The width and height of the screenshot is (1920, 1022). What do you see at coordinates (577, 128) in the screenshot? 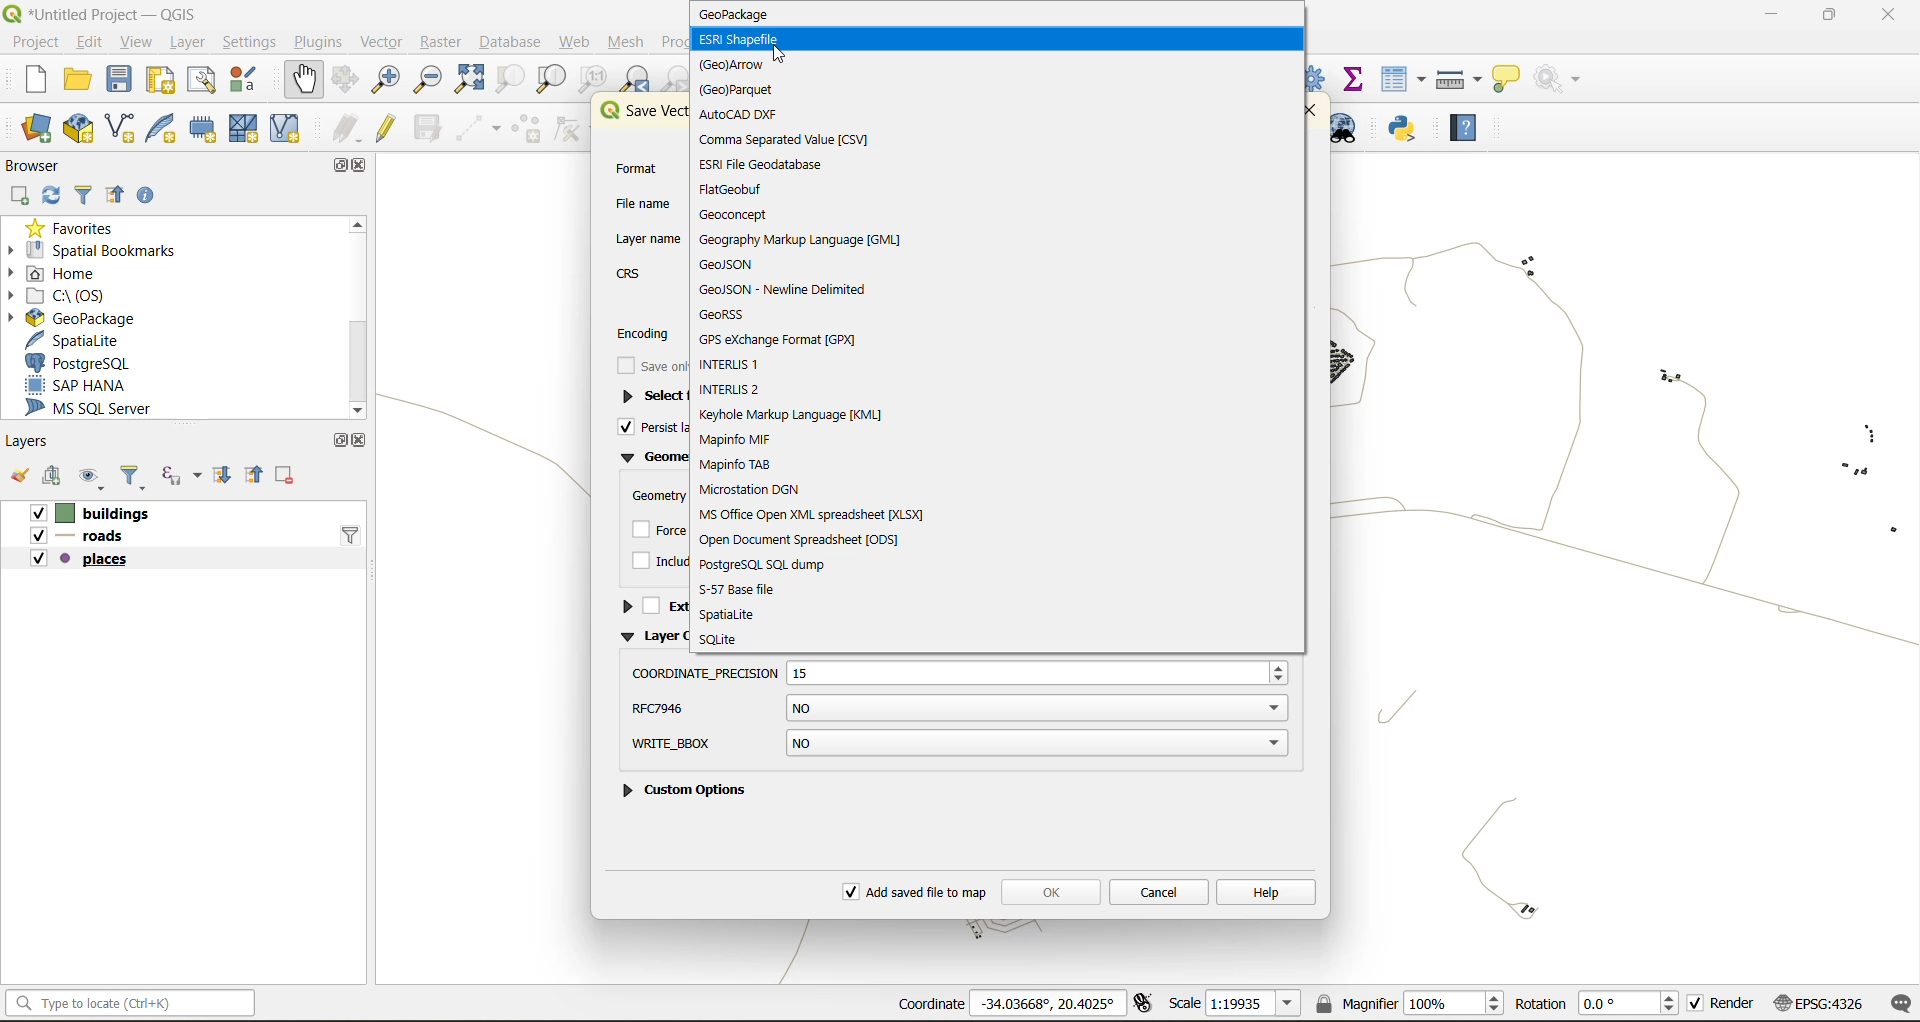
I see `vertex tools` at bounding box center [577, 128].